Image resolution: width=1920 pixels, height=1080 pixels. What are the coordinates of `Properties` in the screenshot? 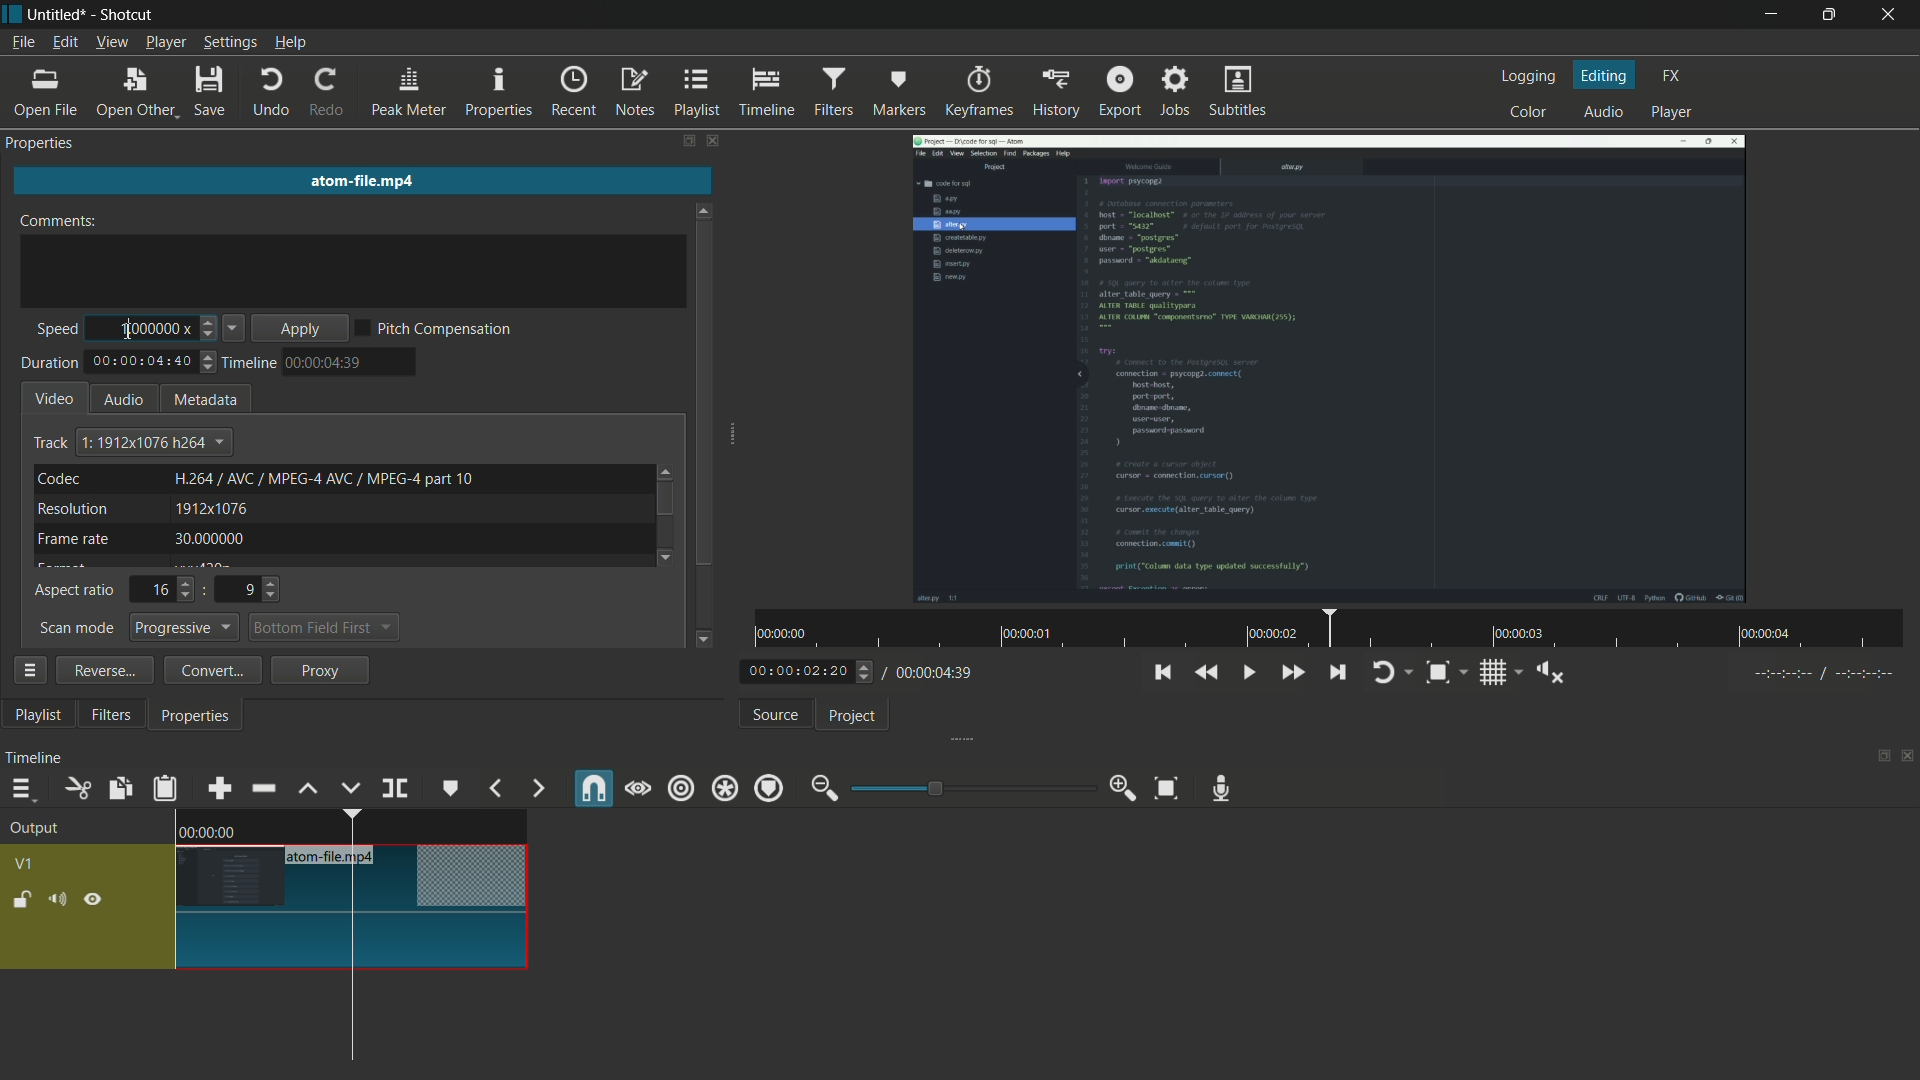 It's located at (49, 143).